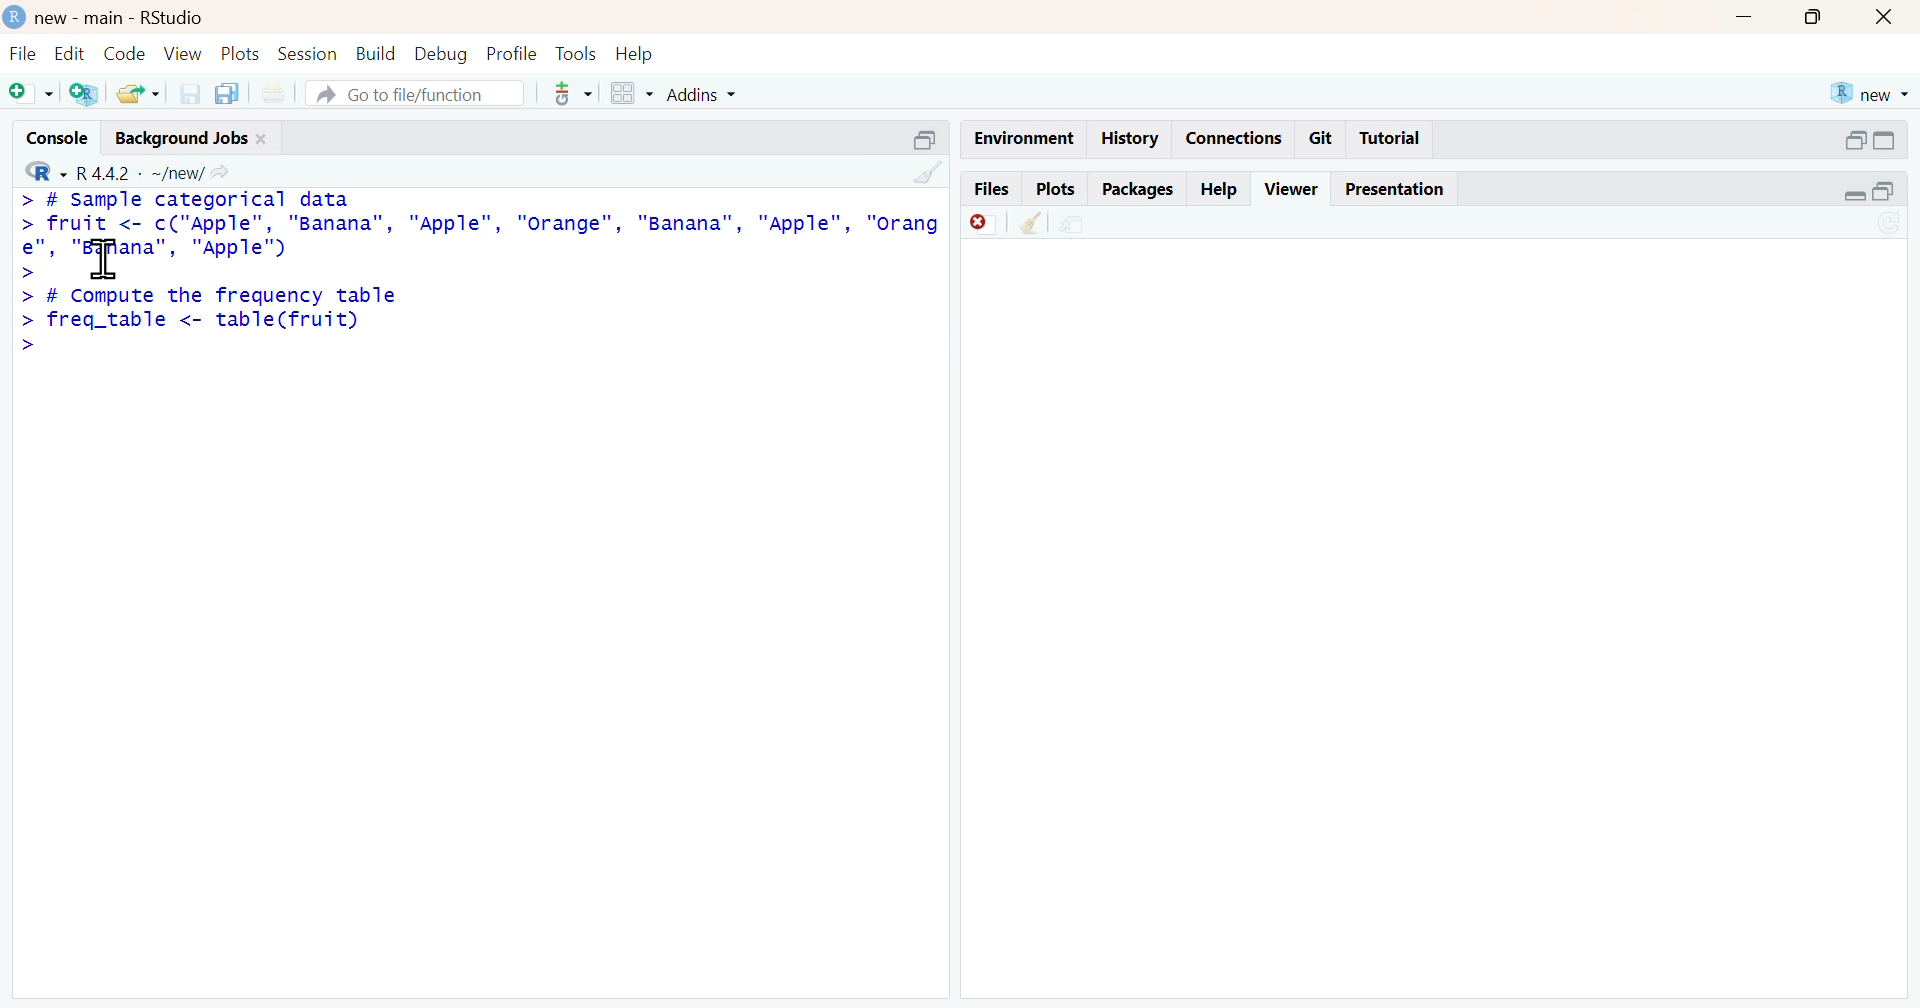  Describe the element at coordinates (993, 189) in the screenshot. I see `files` at that location.